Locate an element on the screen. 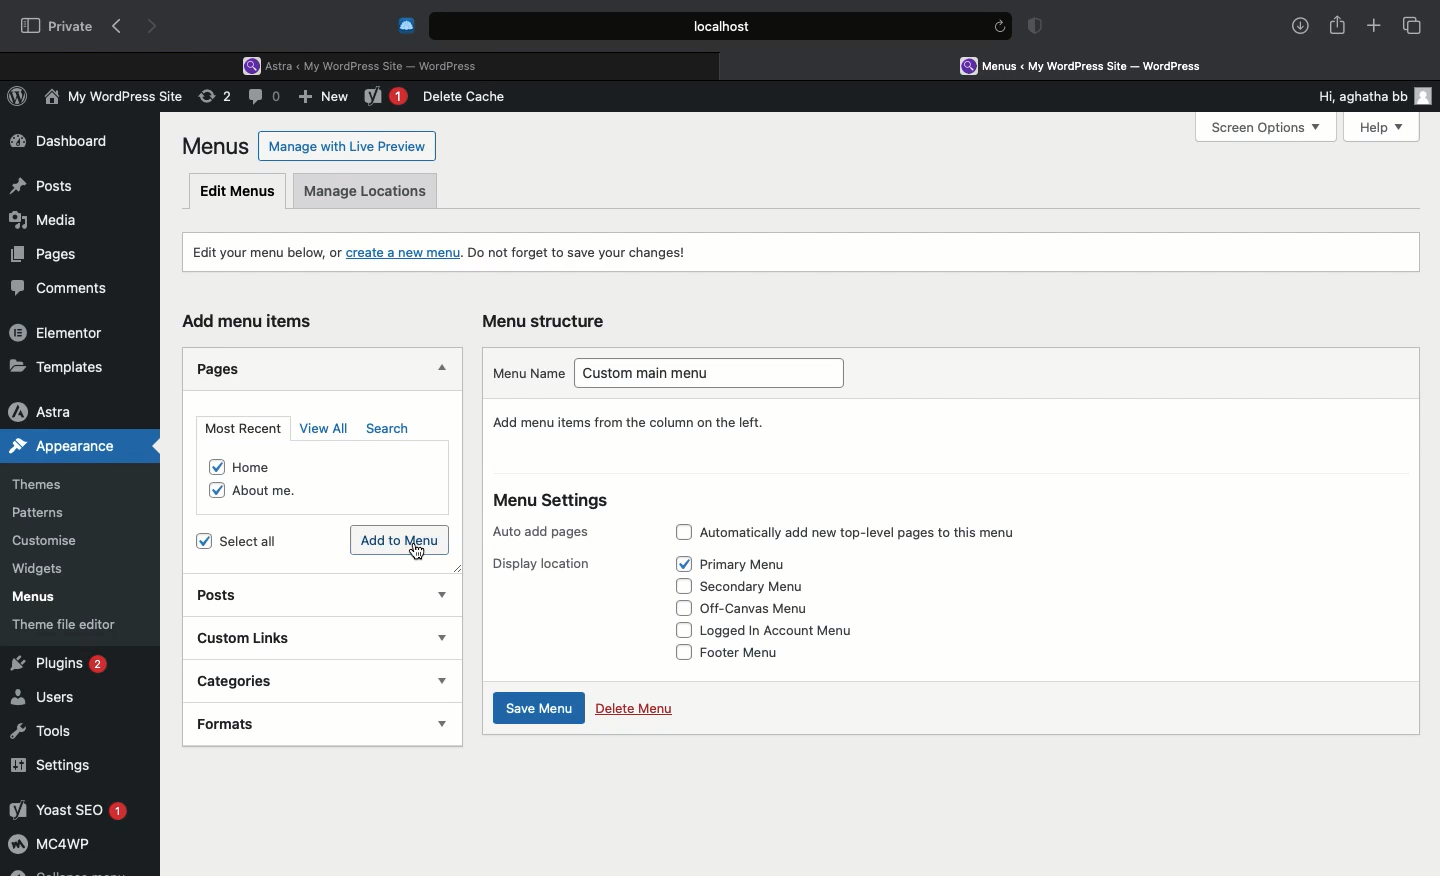  Share is located at coordinates (1338, 26).